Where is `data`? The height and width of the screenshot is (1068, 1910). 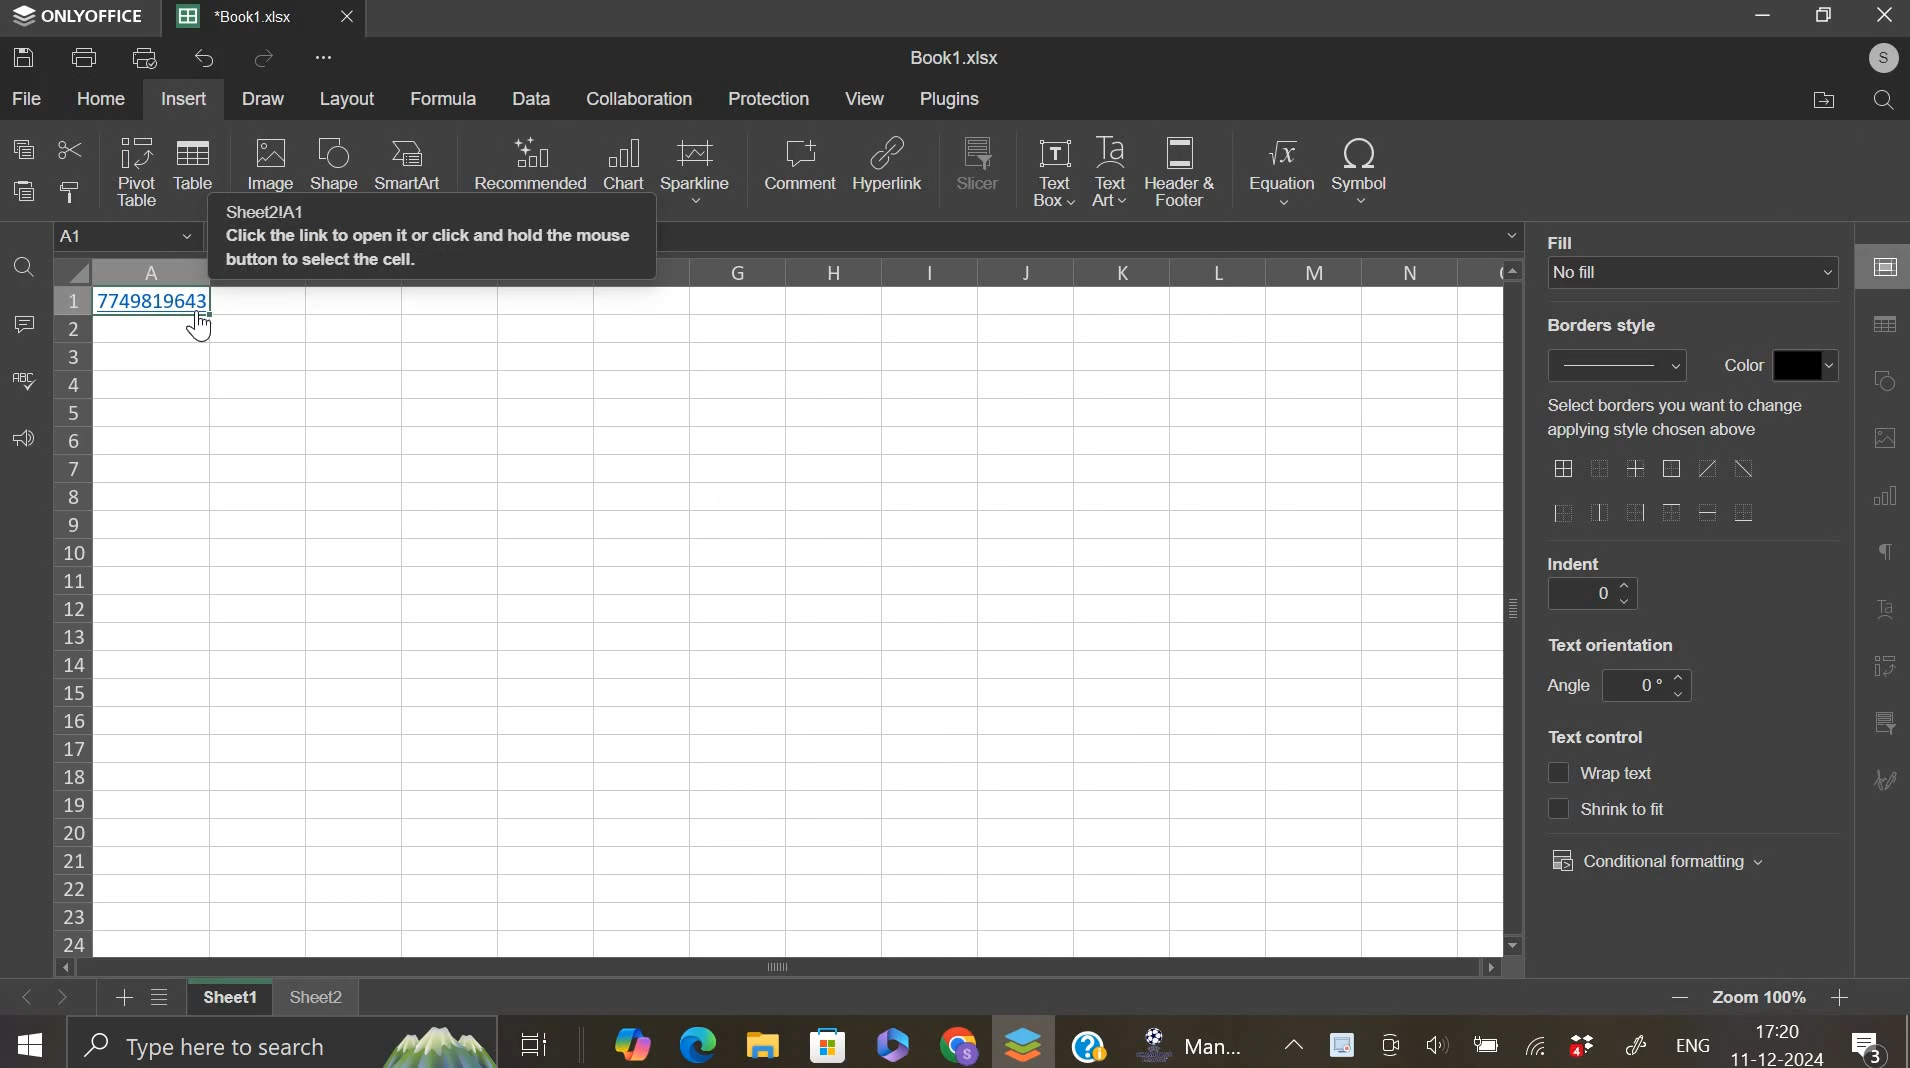 data is located at coordinates (534, 98).